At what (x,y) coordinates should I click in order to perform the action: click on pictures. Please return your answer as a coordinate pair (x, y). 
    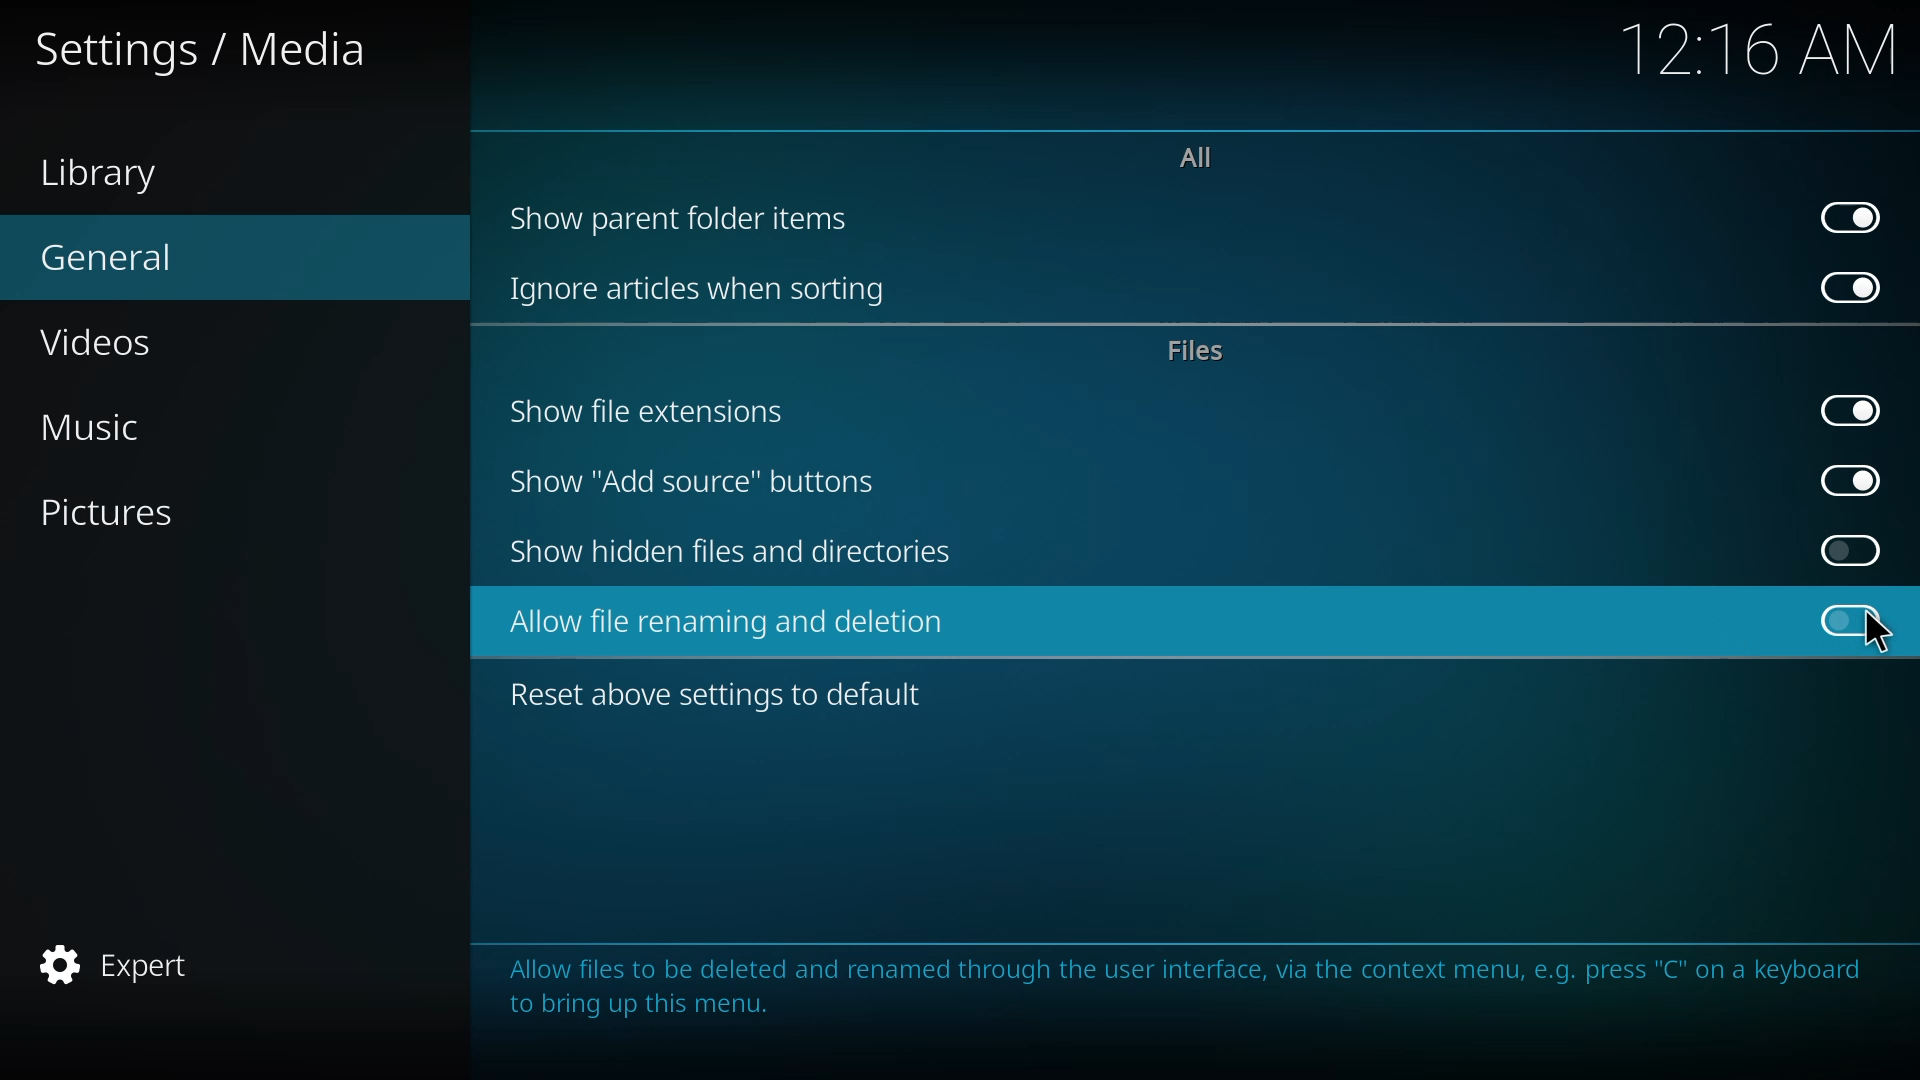
    Looking at the image, I should click on (121, 511).